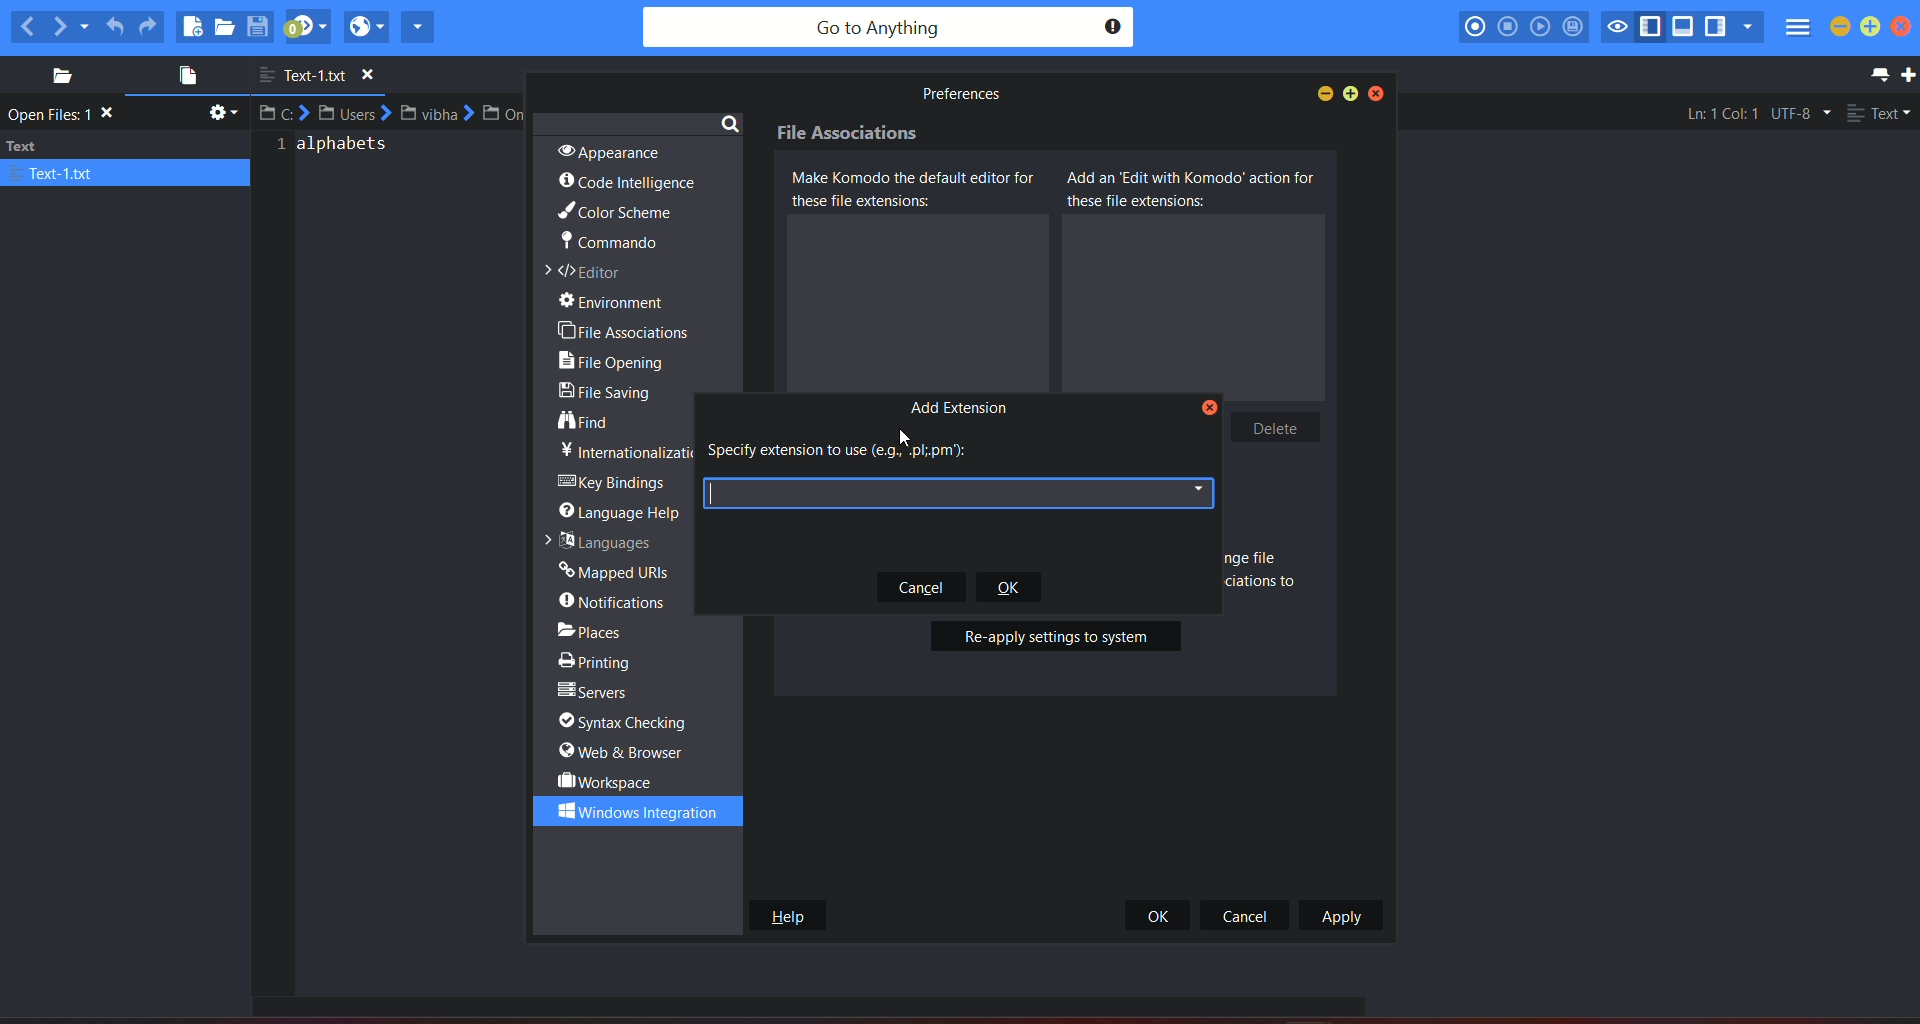  I want to click on file associations, so click(625, 330).